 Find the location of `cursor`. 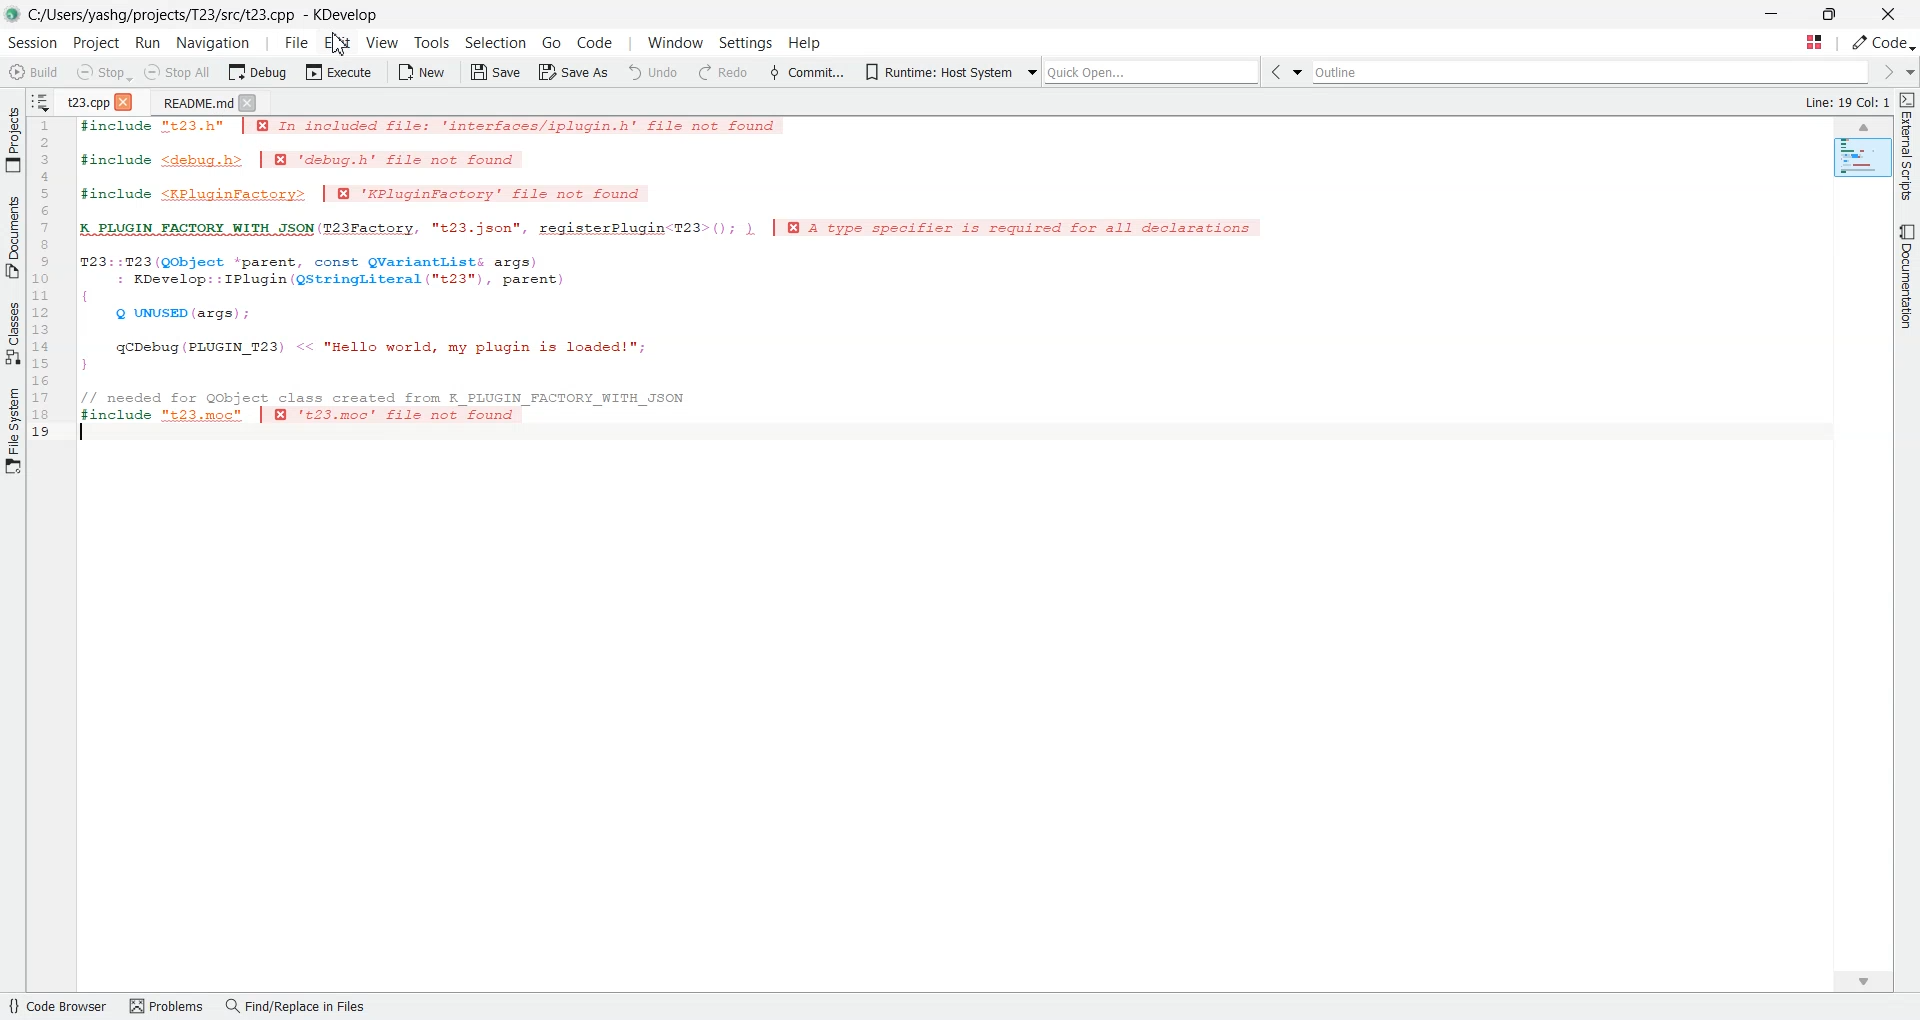

cursor is located at coordinates (341, 44).